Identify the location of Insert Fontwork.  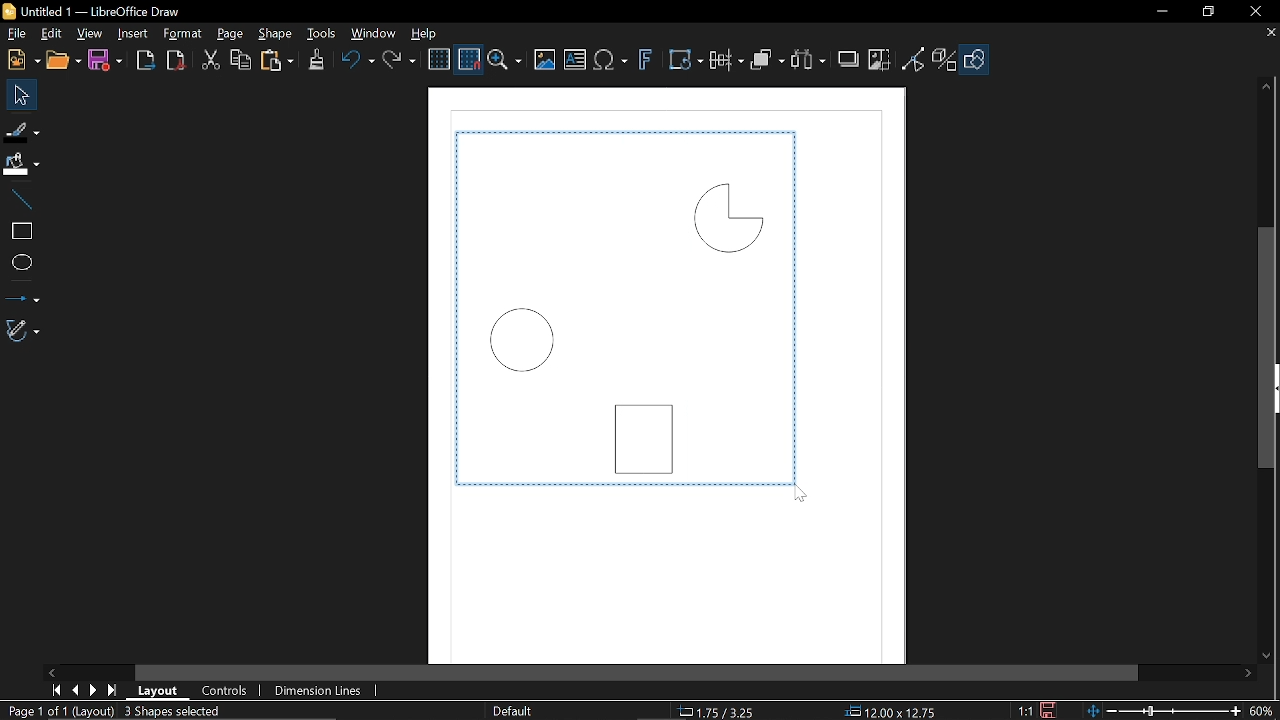
(646, 62).